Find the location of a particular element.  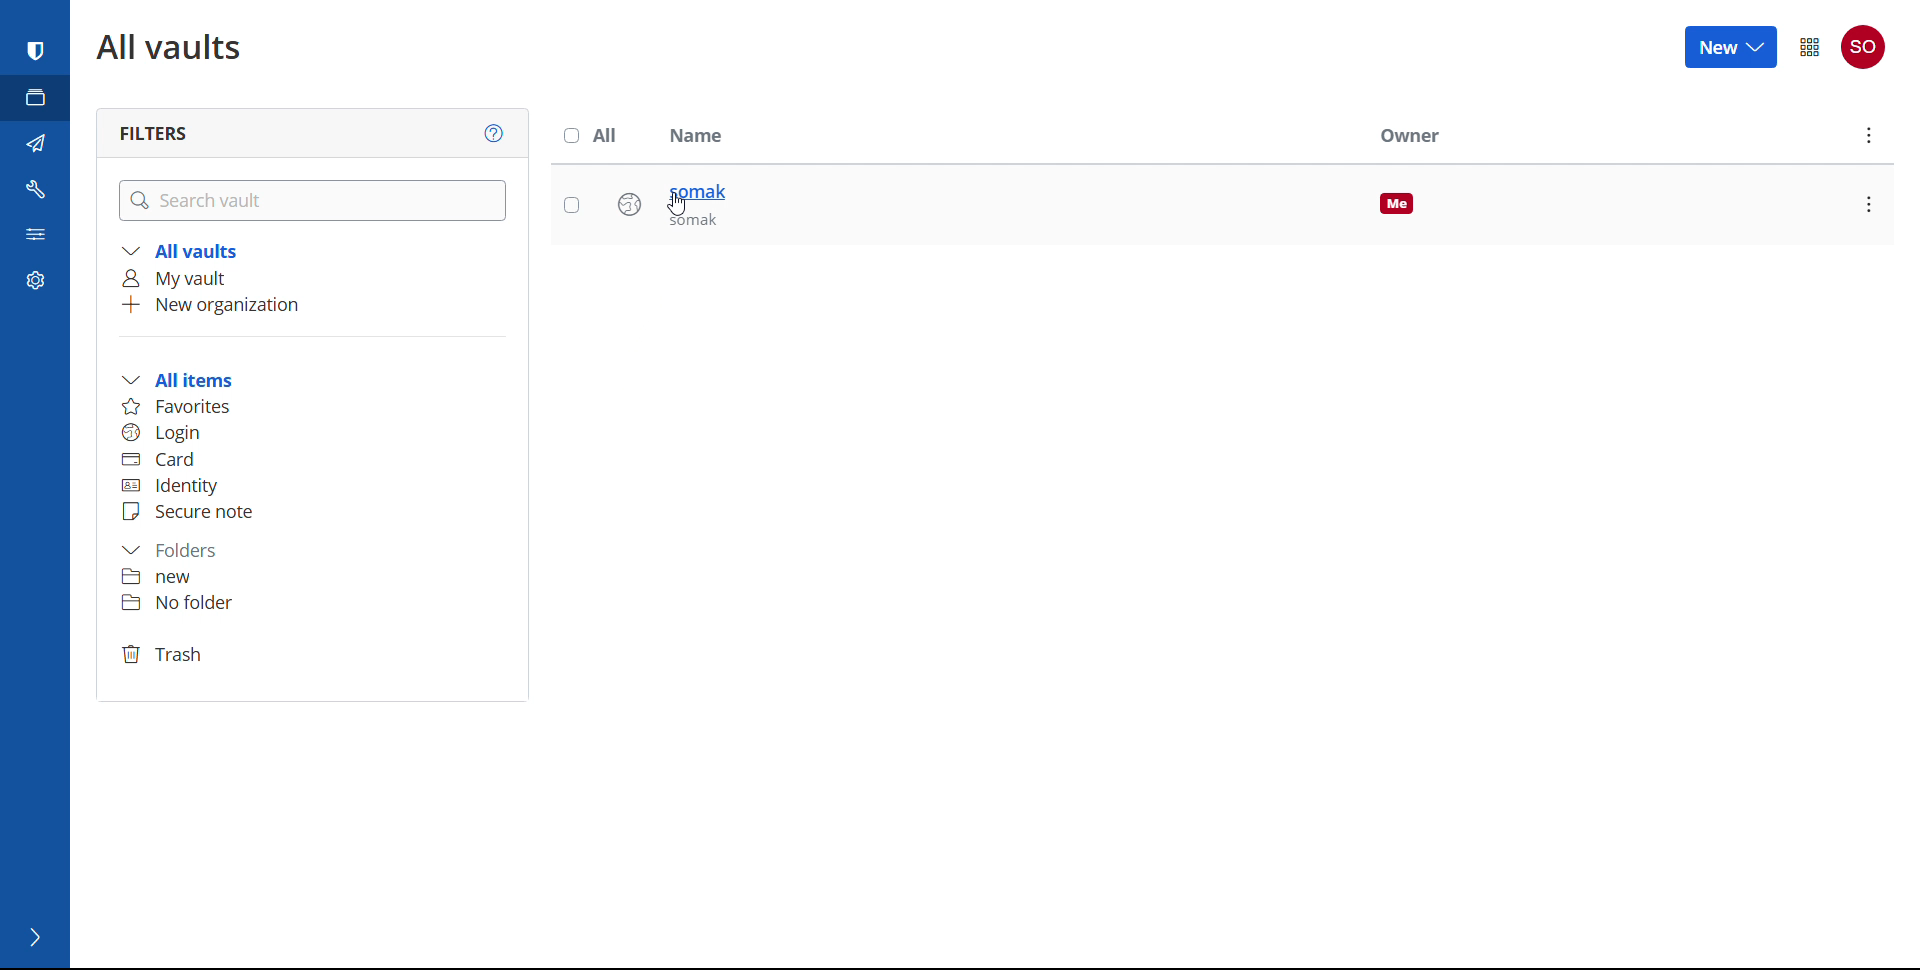

all vaults is located at coordinates (311, 251).